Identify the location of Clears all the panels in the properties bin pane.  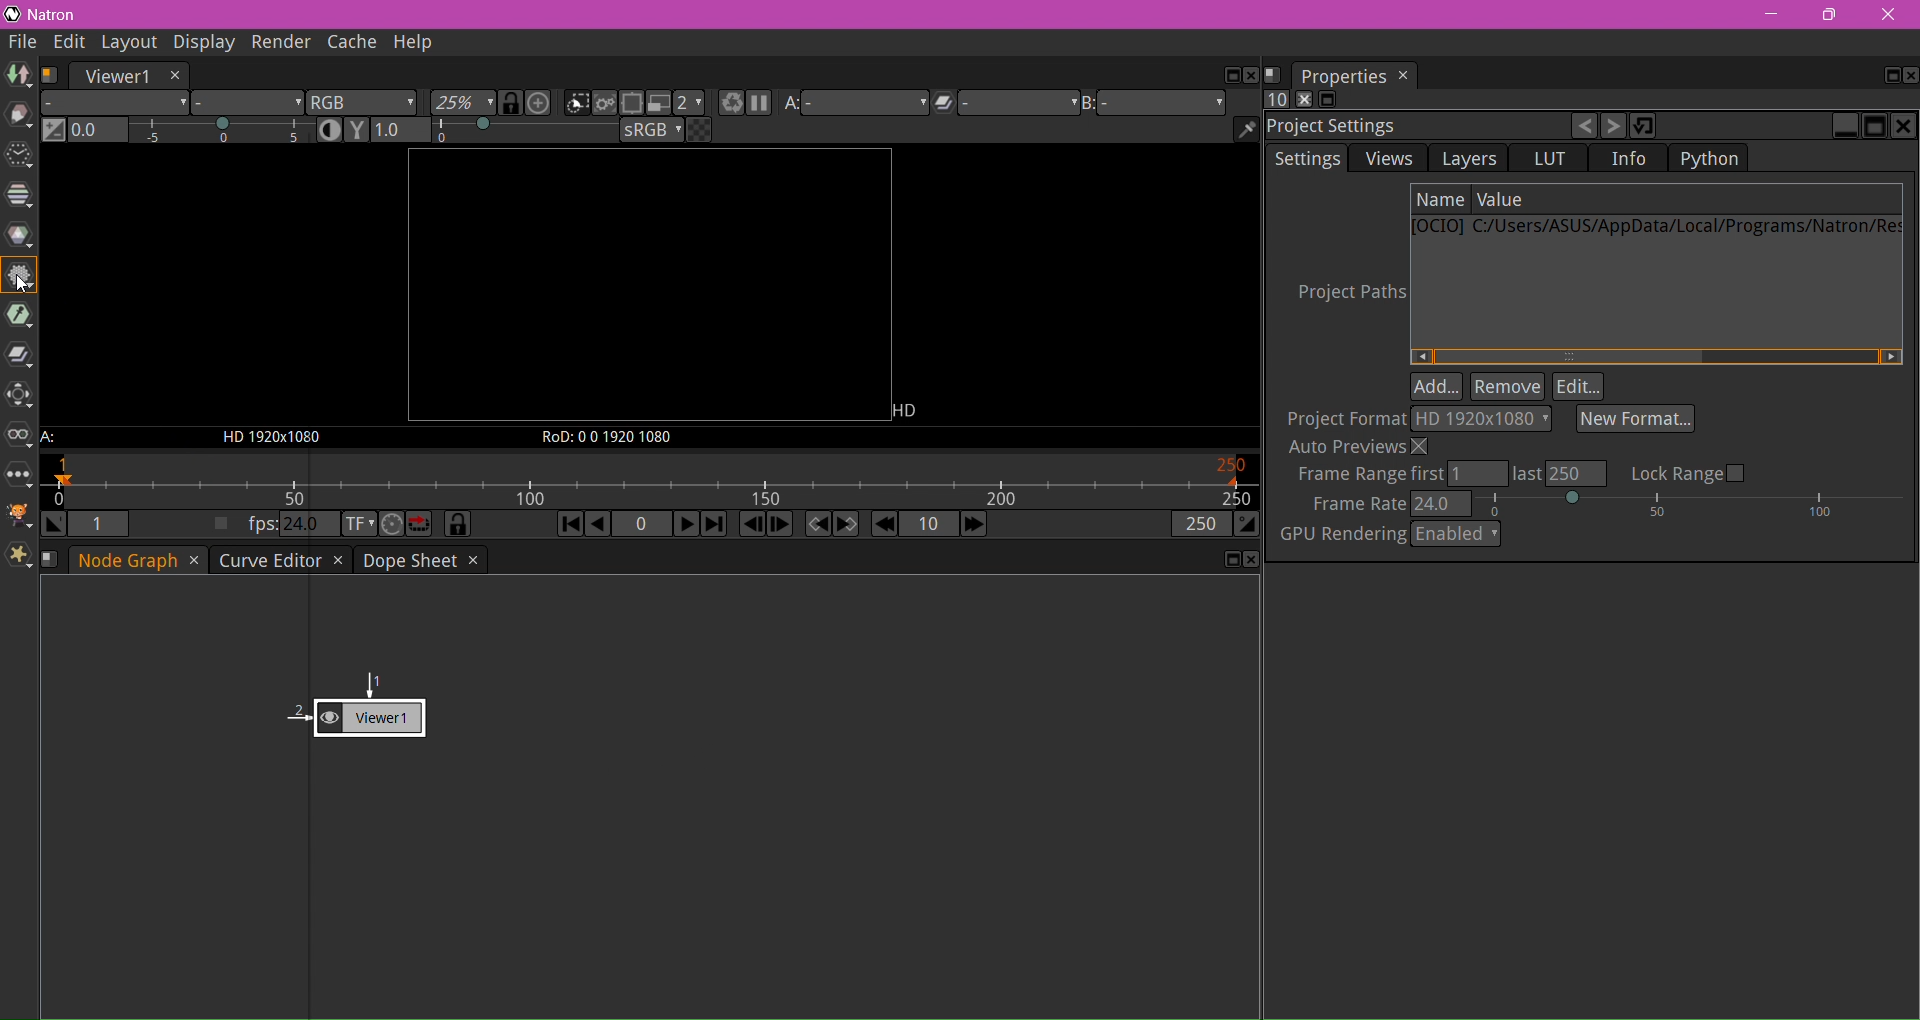
(1302, 100).